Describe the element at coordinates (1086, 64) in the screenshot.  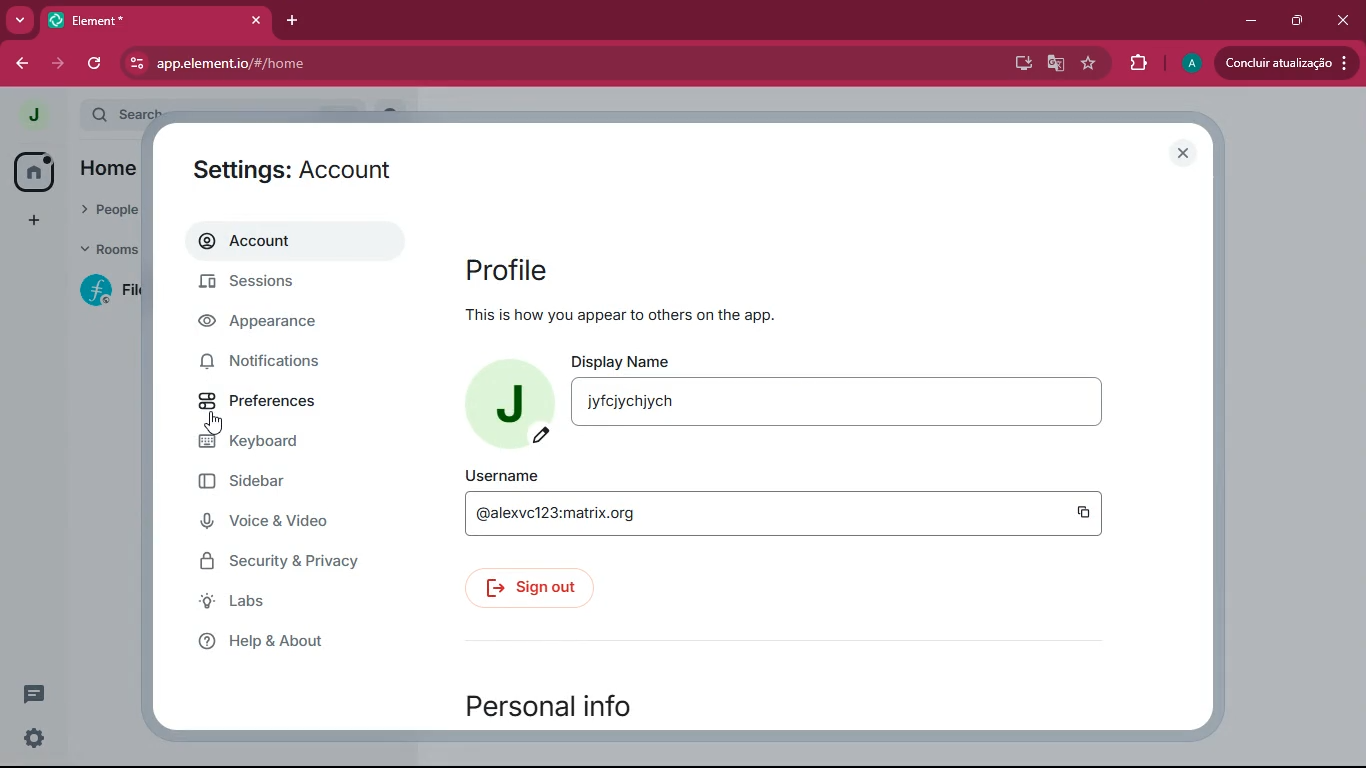
I see `favourite` at that location.